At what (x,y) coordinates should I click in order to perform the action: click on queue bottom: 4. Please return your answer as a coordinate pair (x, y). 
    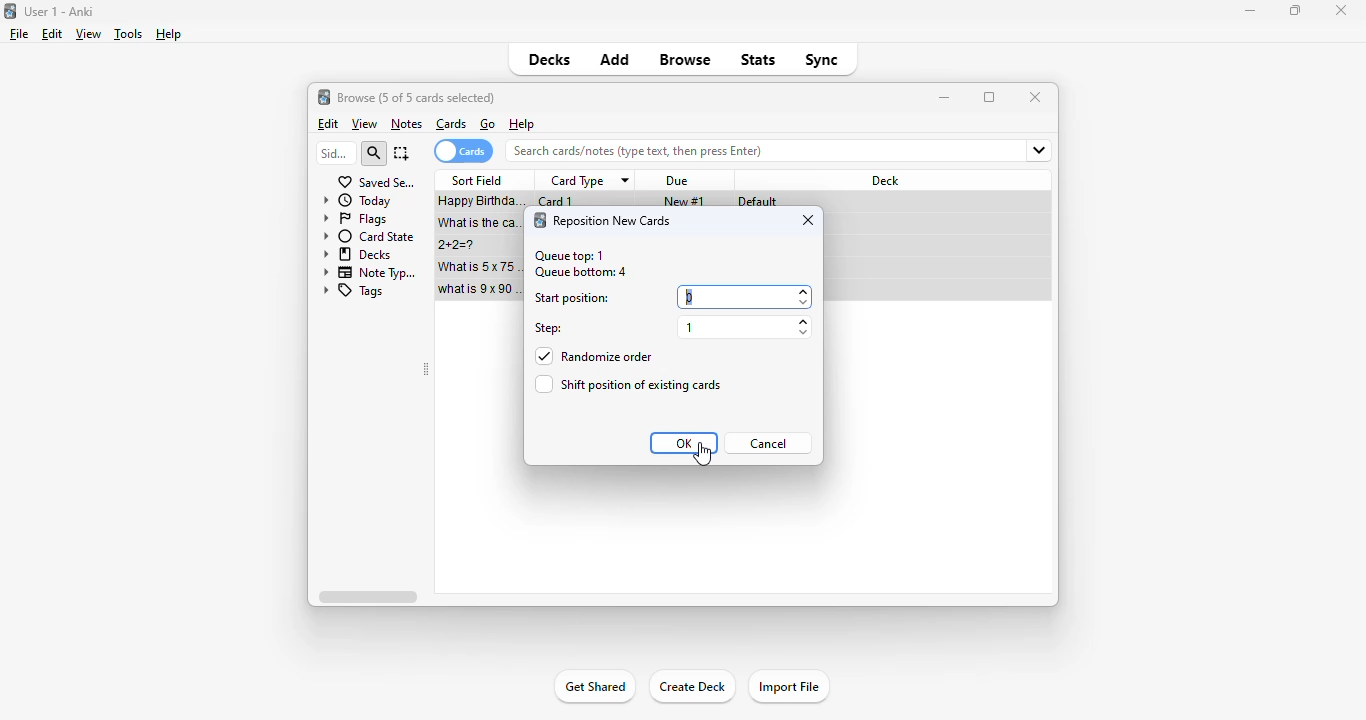
    Looking at the image, I should click on (582, 273).